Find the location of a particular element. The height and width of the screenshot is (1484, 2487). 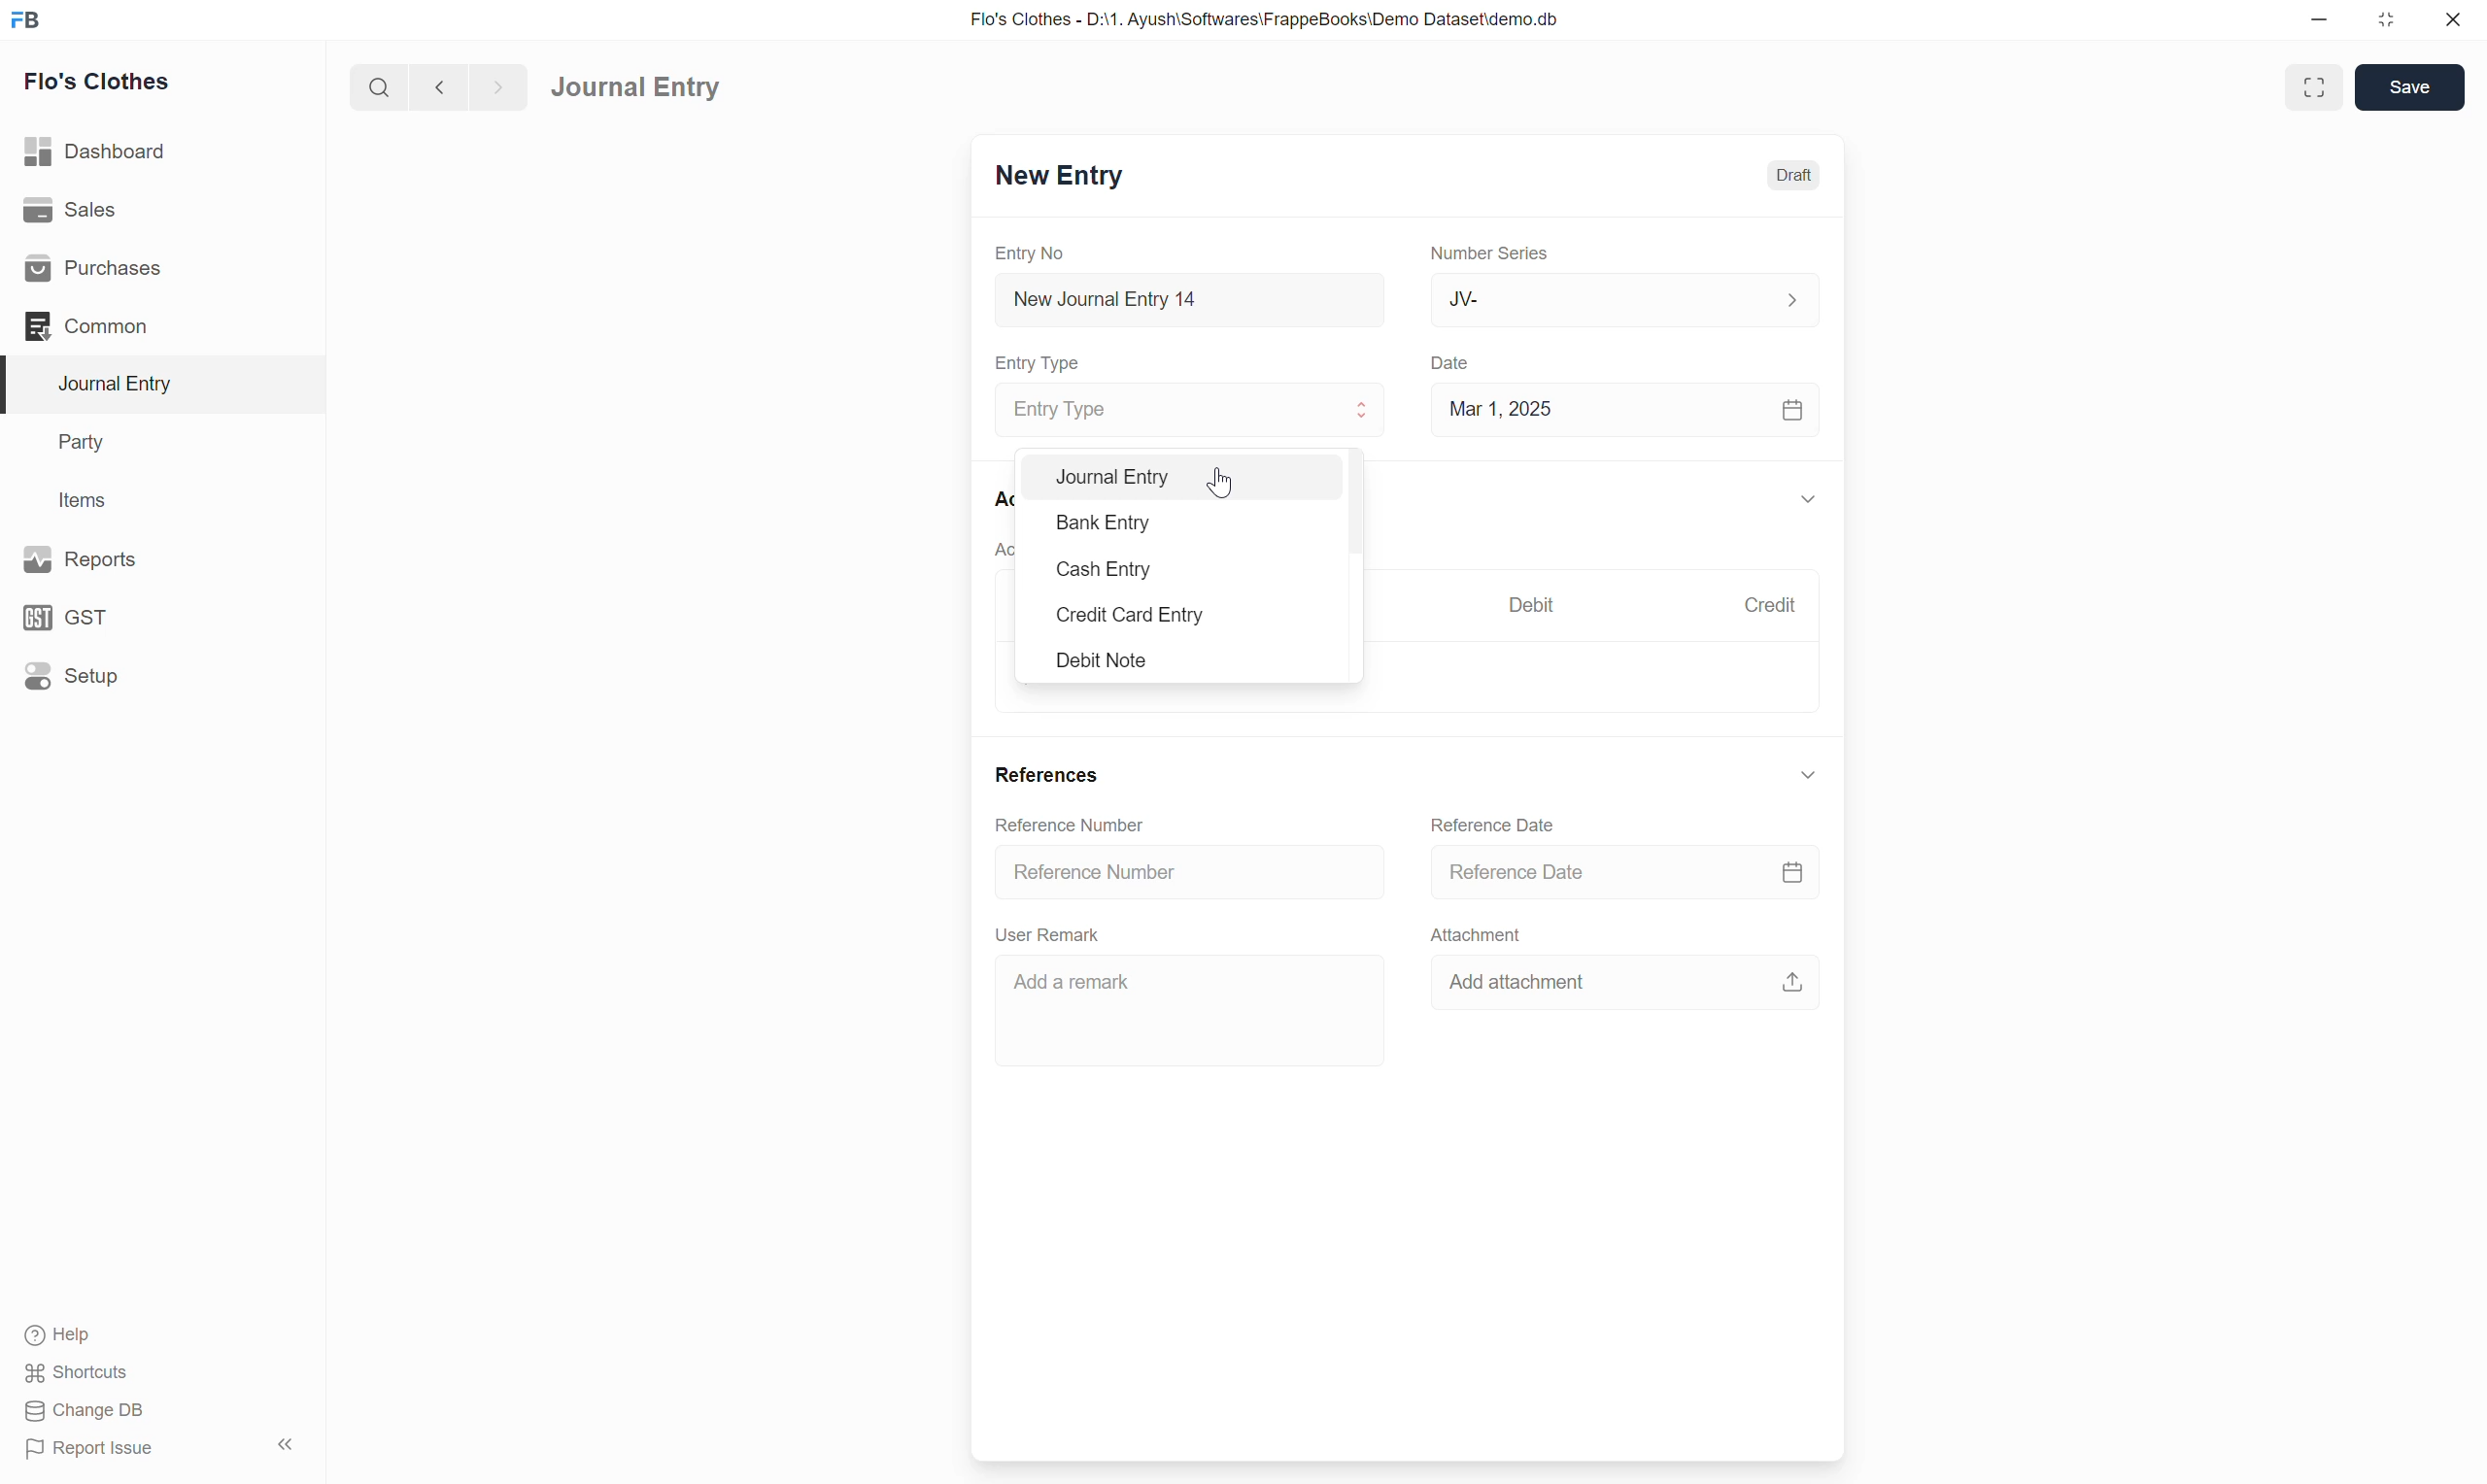

Sales is located at coordinates (69, 207).